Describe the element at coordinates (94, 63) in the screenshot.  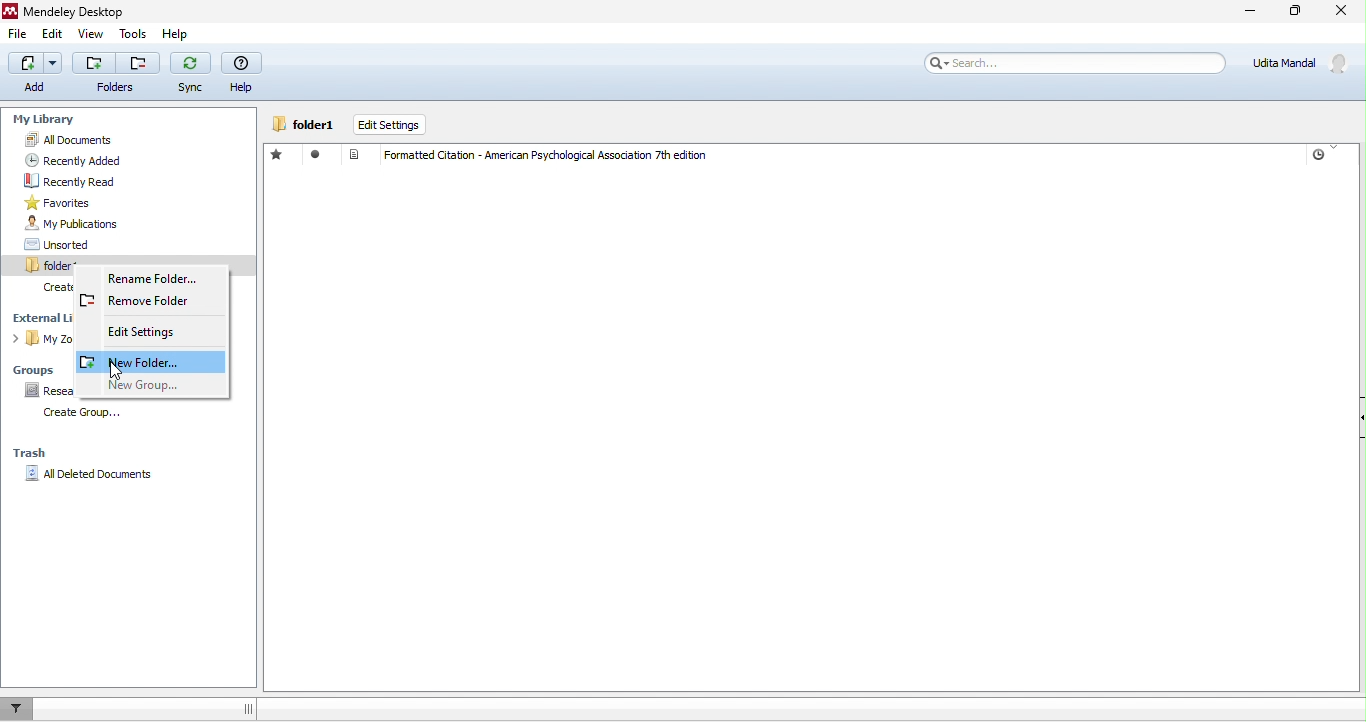
I see `Add folder` at that location.